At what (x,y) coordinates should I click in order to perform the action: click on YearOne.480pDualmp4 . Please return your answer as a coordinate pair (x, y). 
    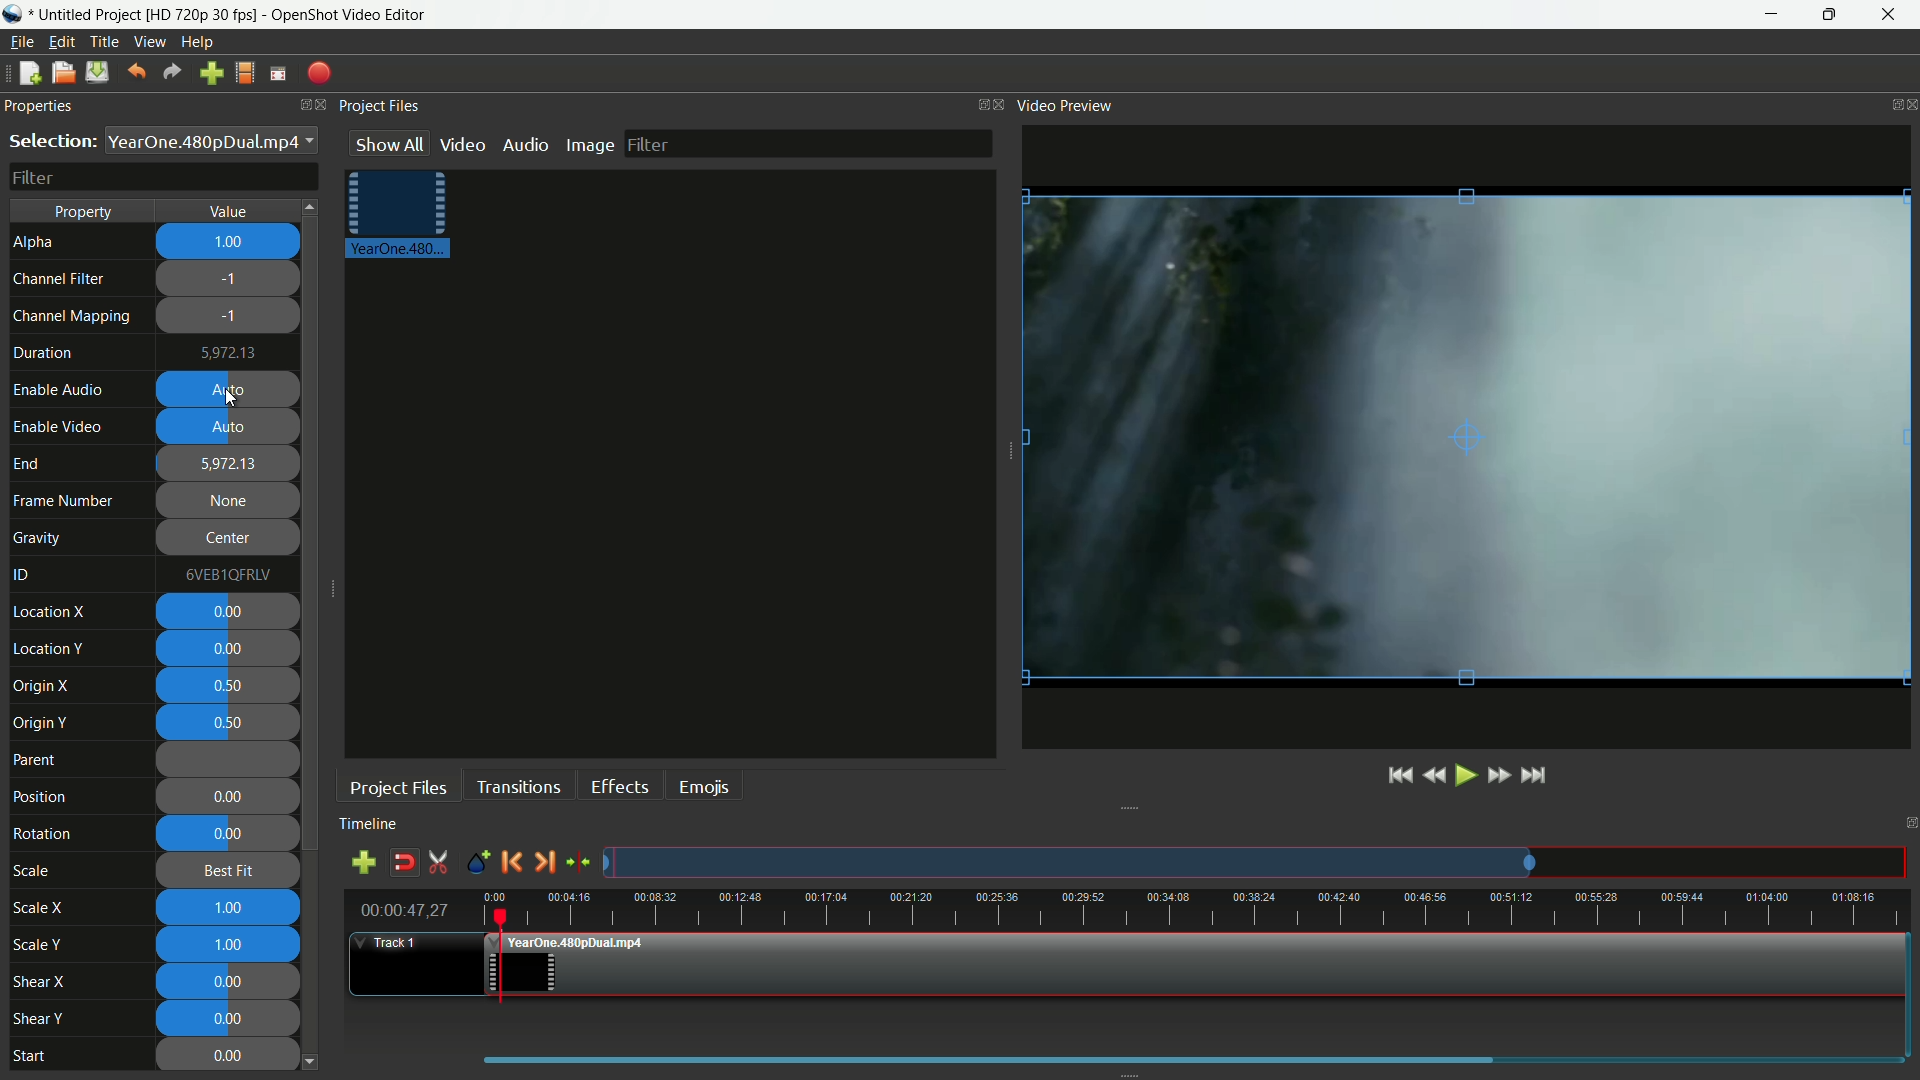
    Looking at the image, I should click on (211, 141).